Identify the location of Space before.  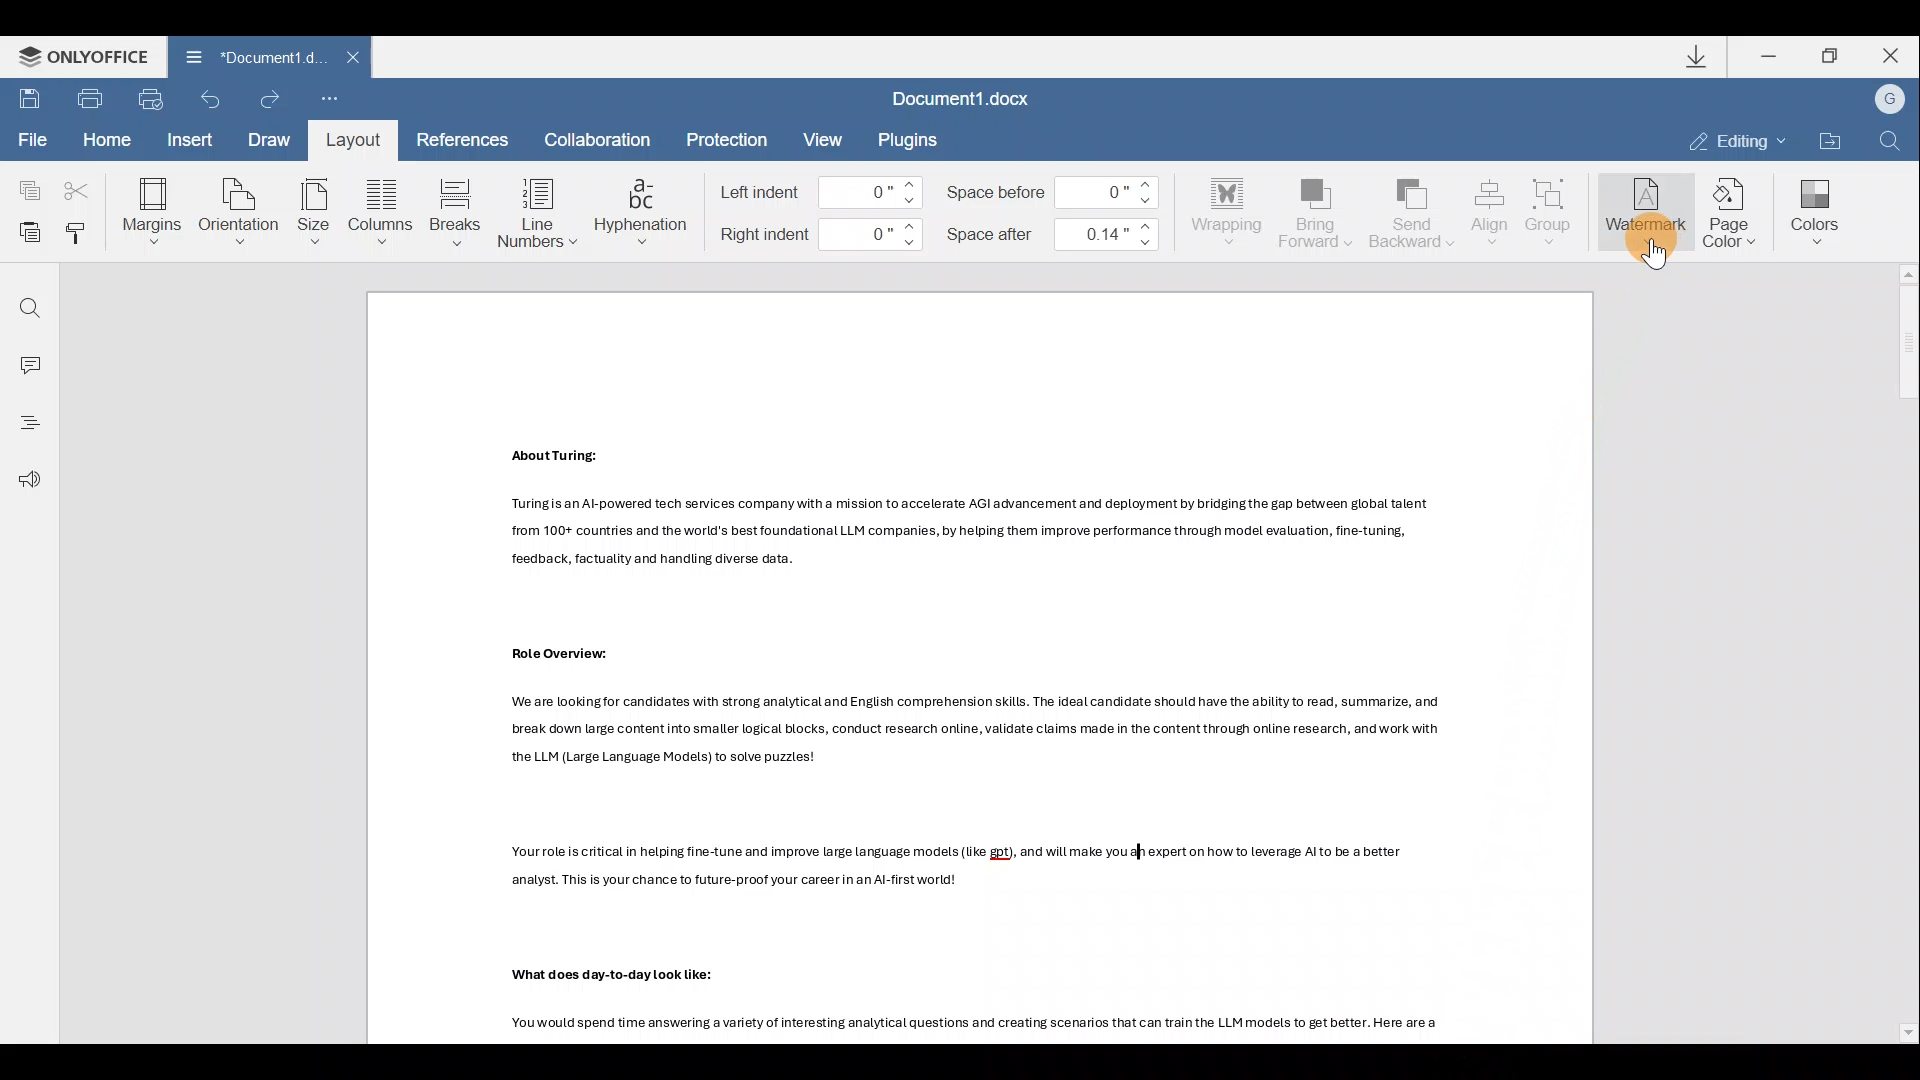
(1054, 191).